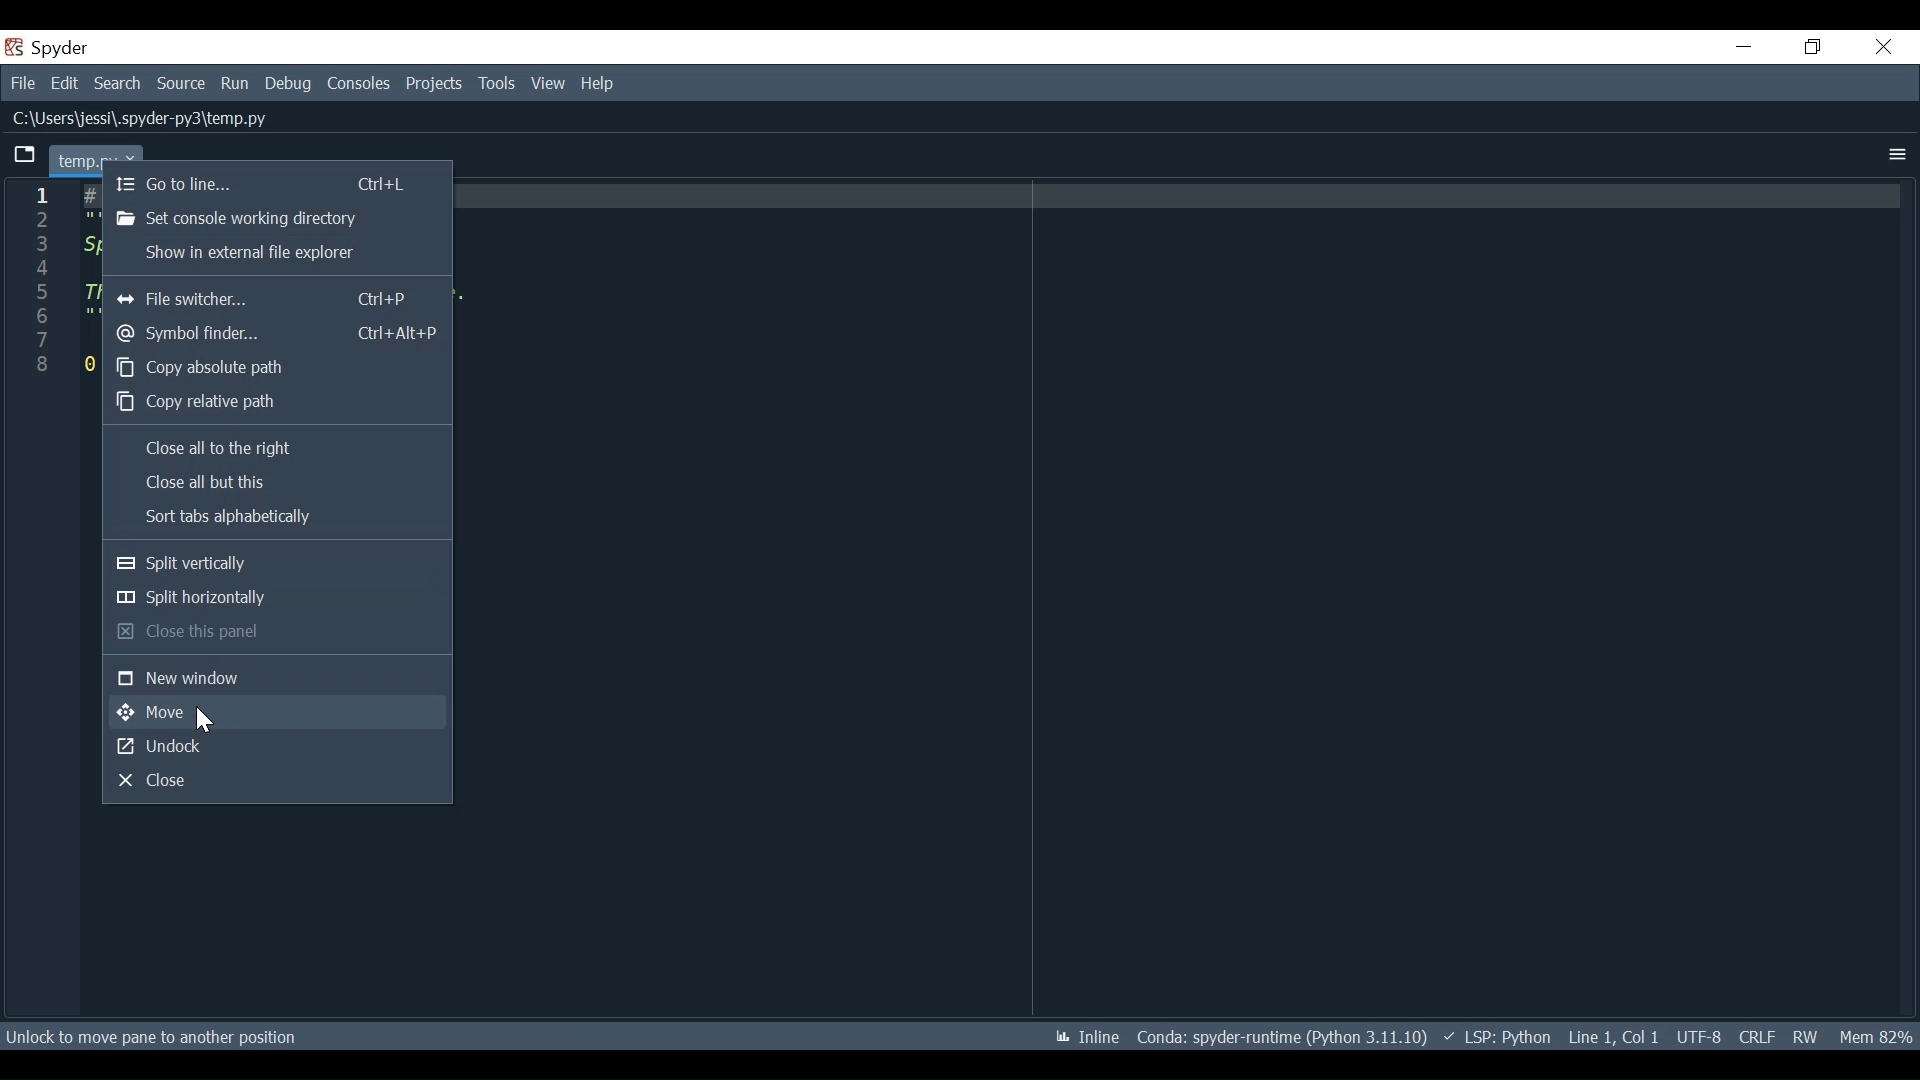  I want to click on More Options, so click(1894, 152).